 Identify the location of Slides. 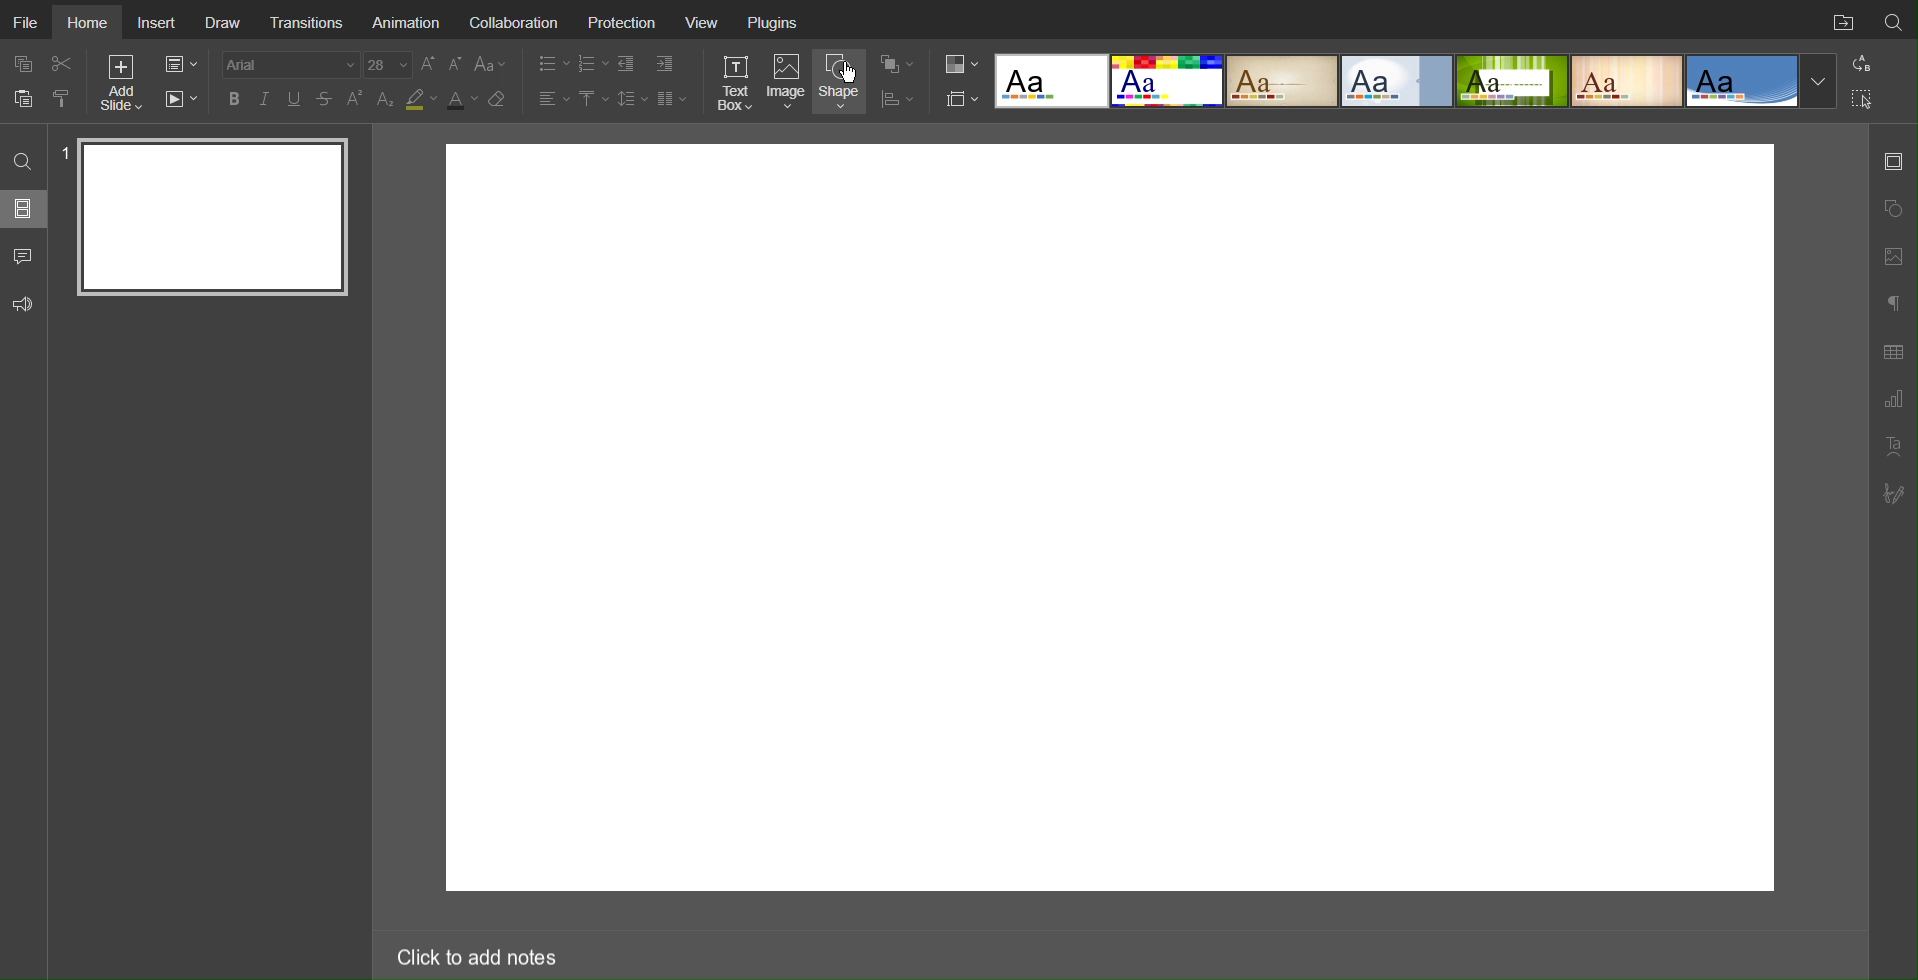
(25, 208).